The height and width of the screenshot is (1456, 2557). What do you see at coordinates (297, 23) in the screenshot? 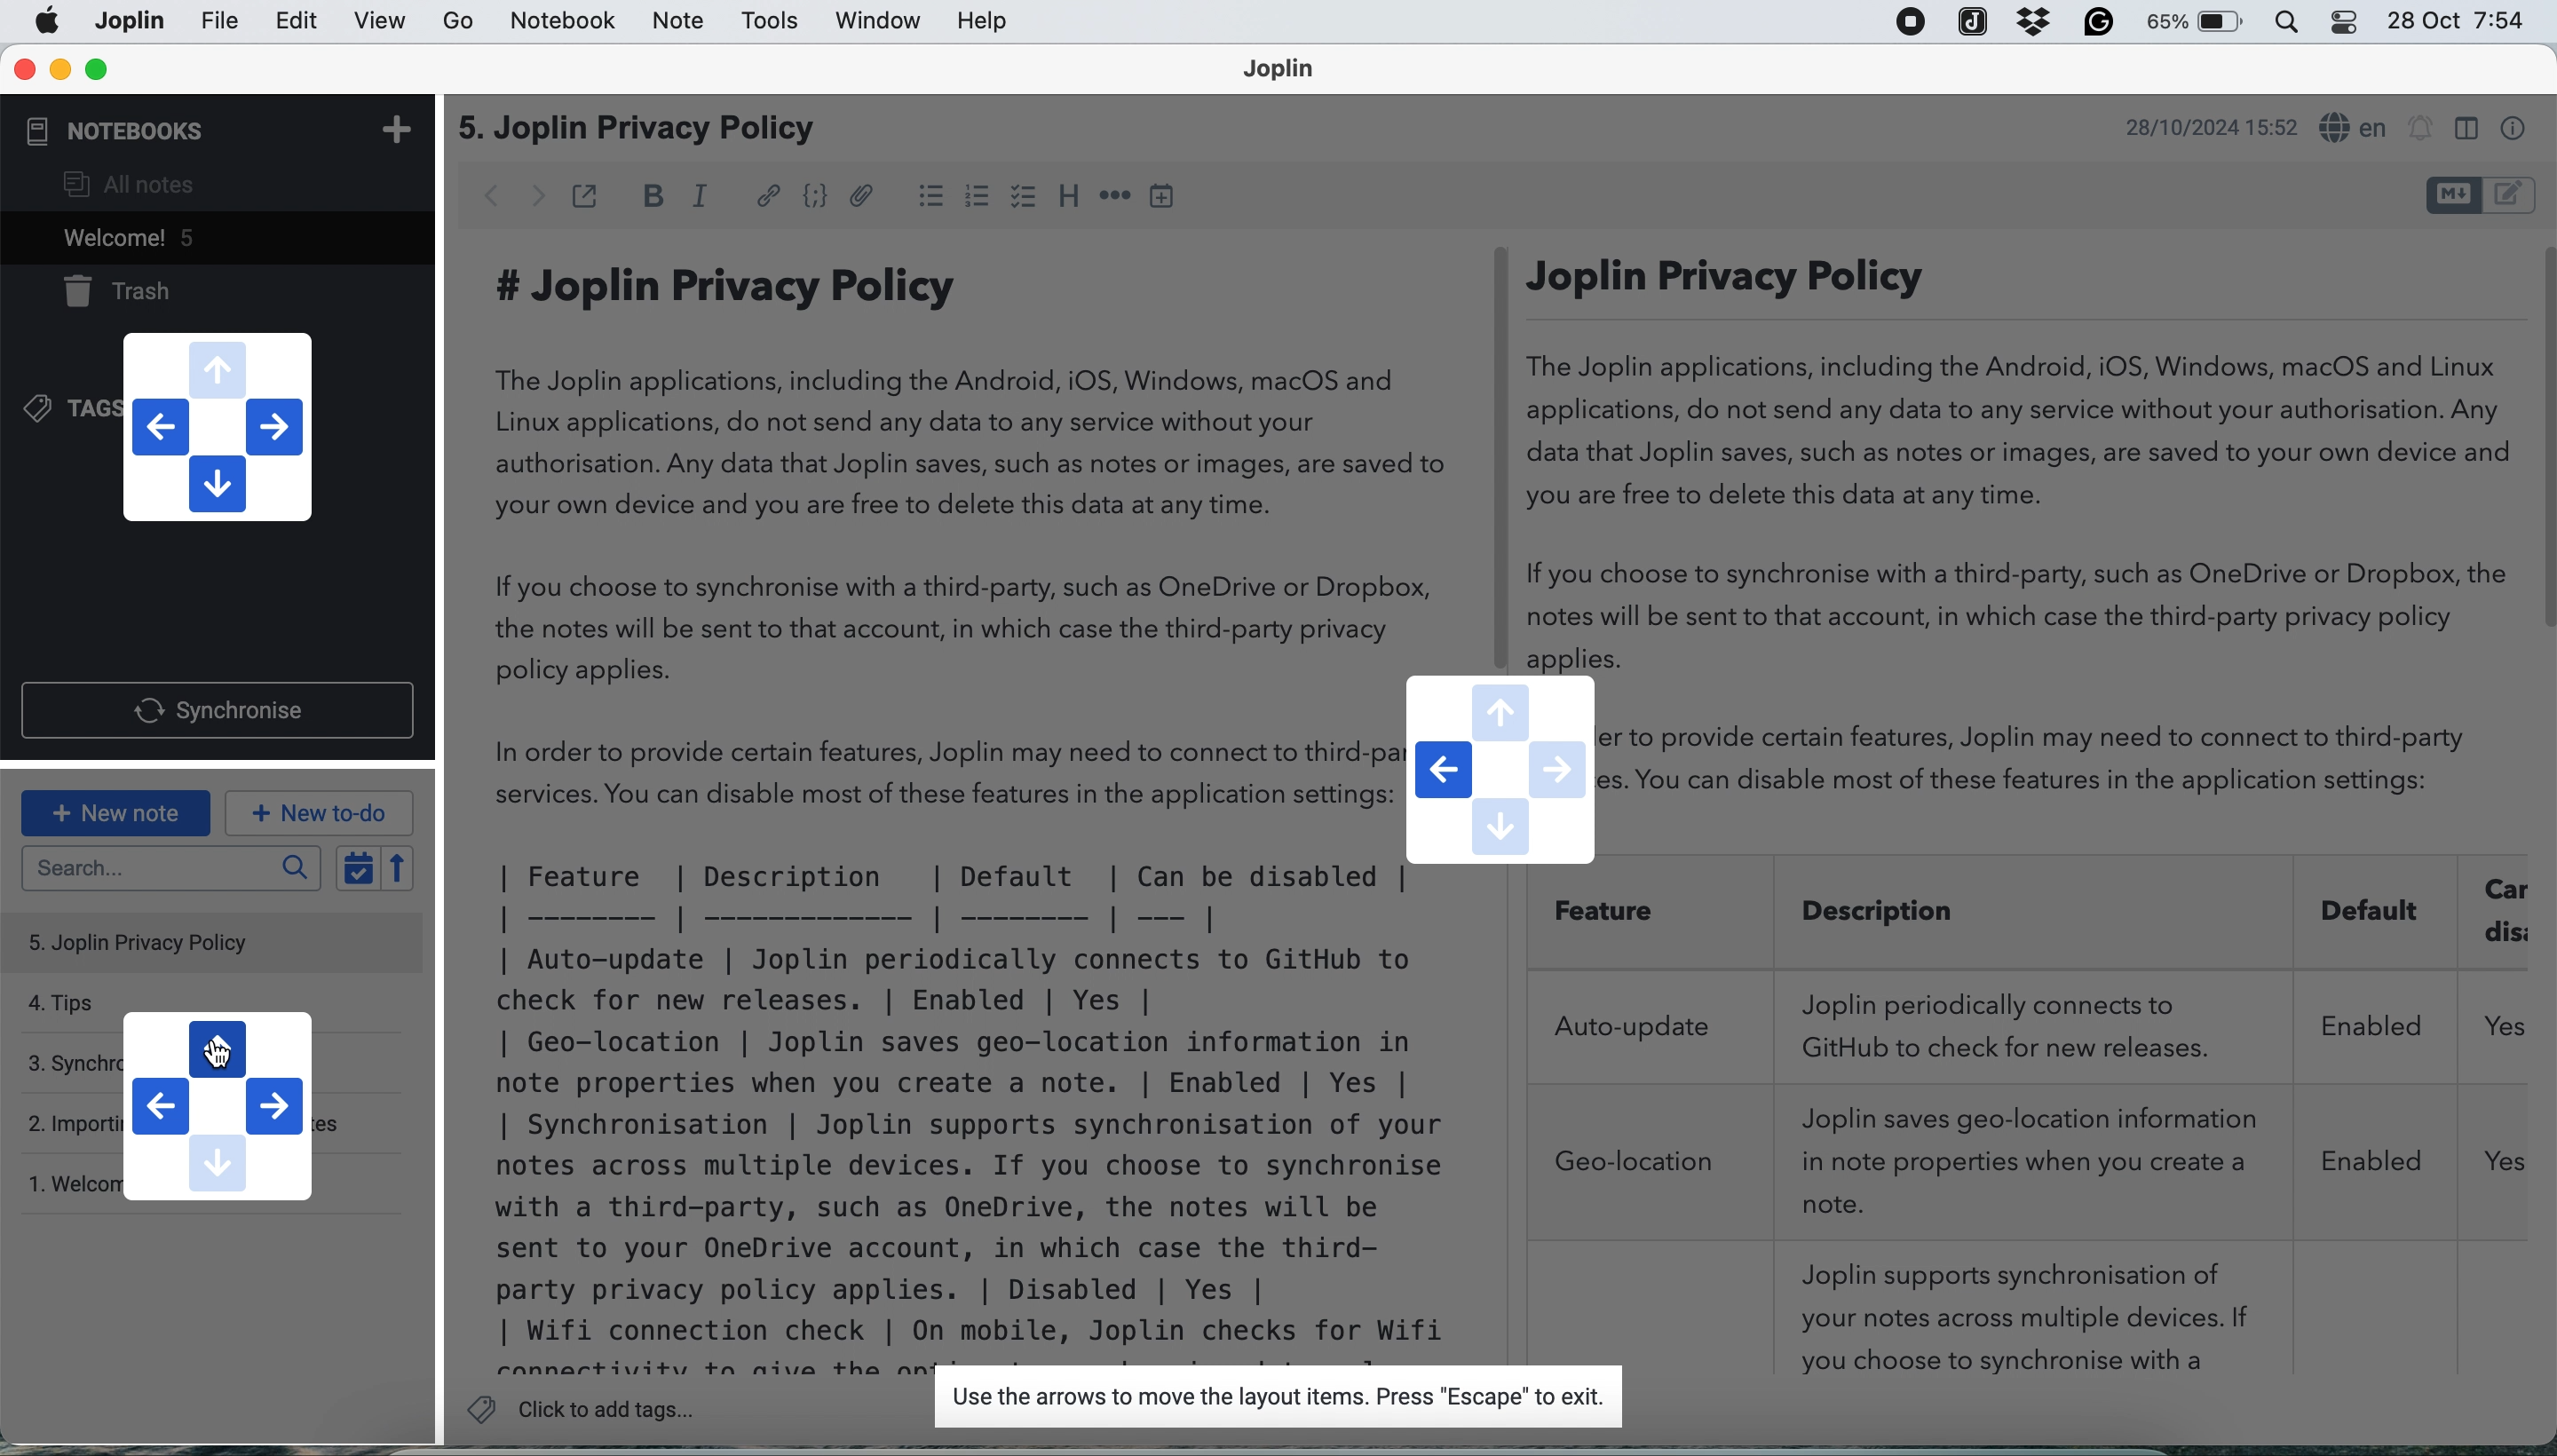
I see `edit` at bounding box center [297, 23].